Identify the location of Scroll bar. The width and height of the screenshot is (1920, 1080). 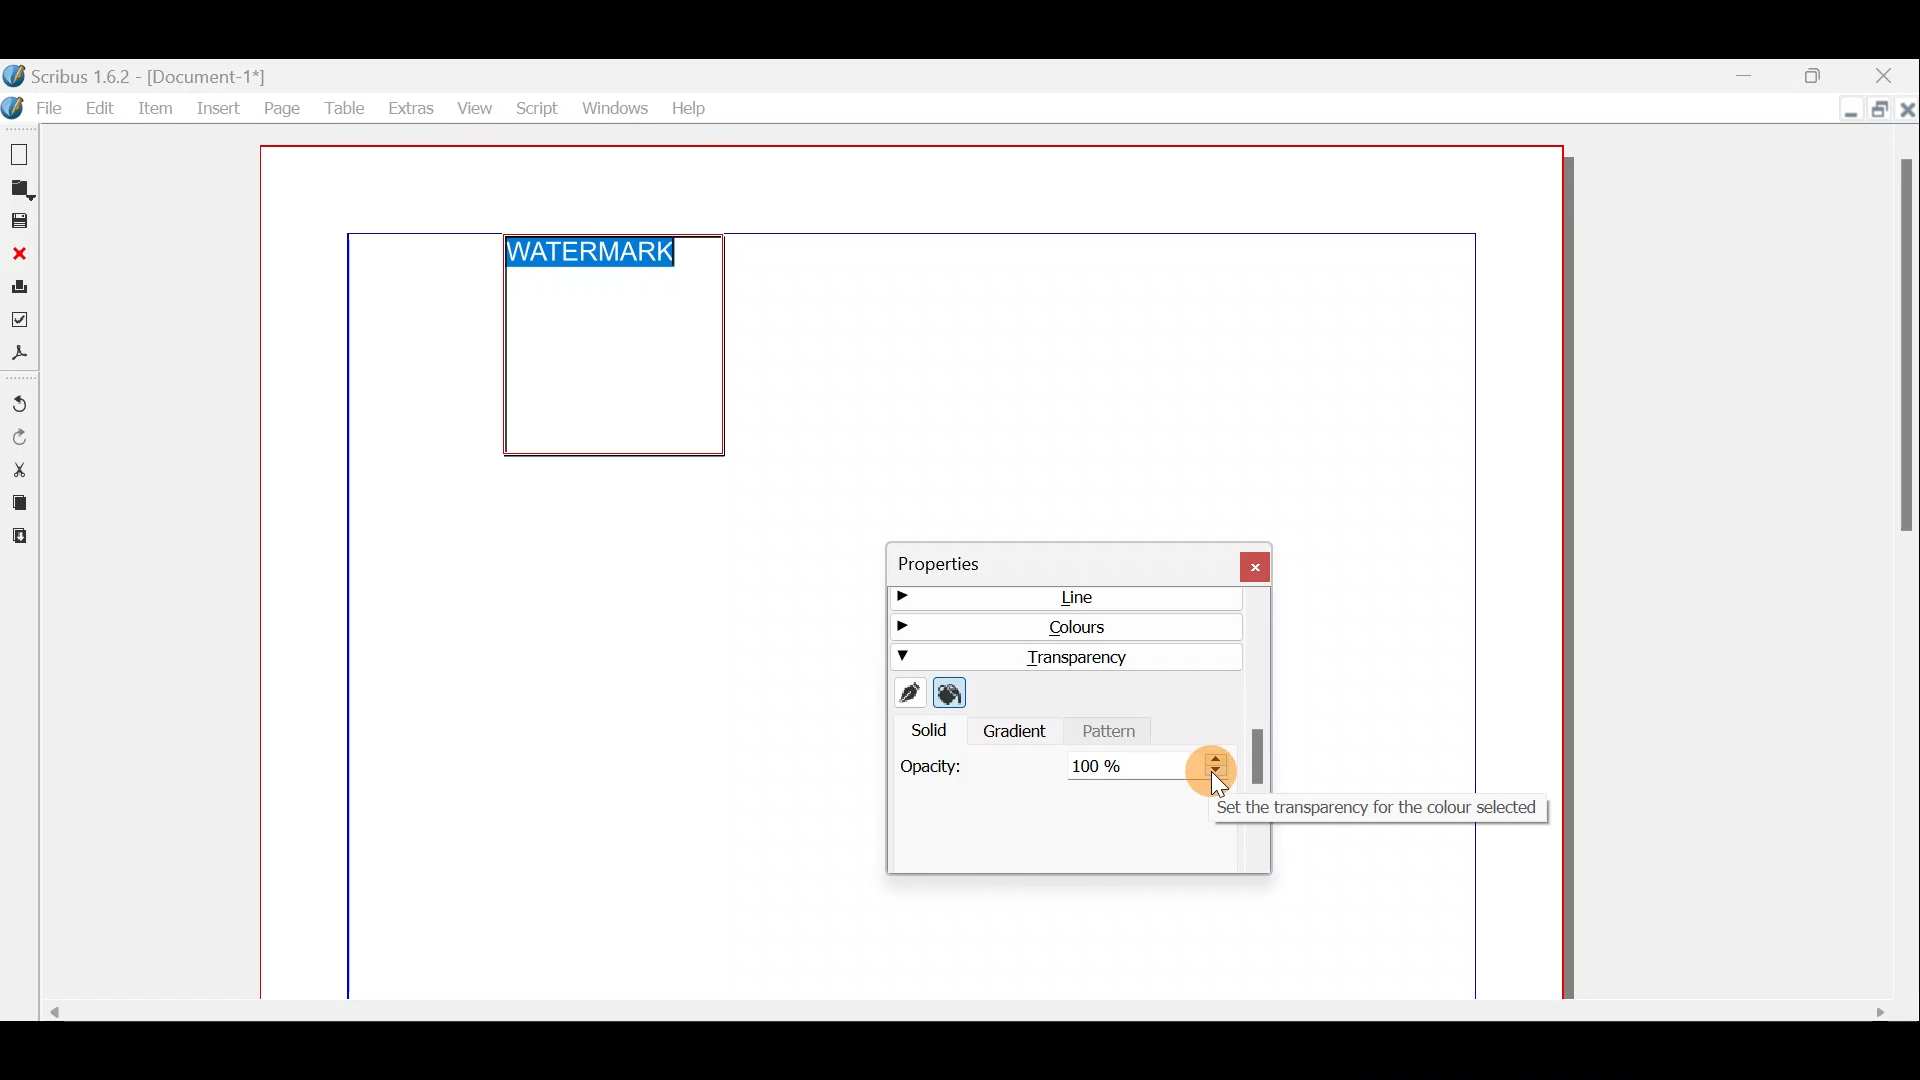
(1906, 566).